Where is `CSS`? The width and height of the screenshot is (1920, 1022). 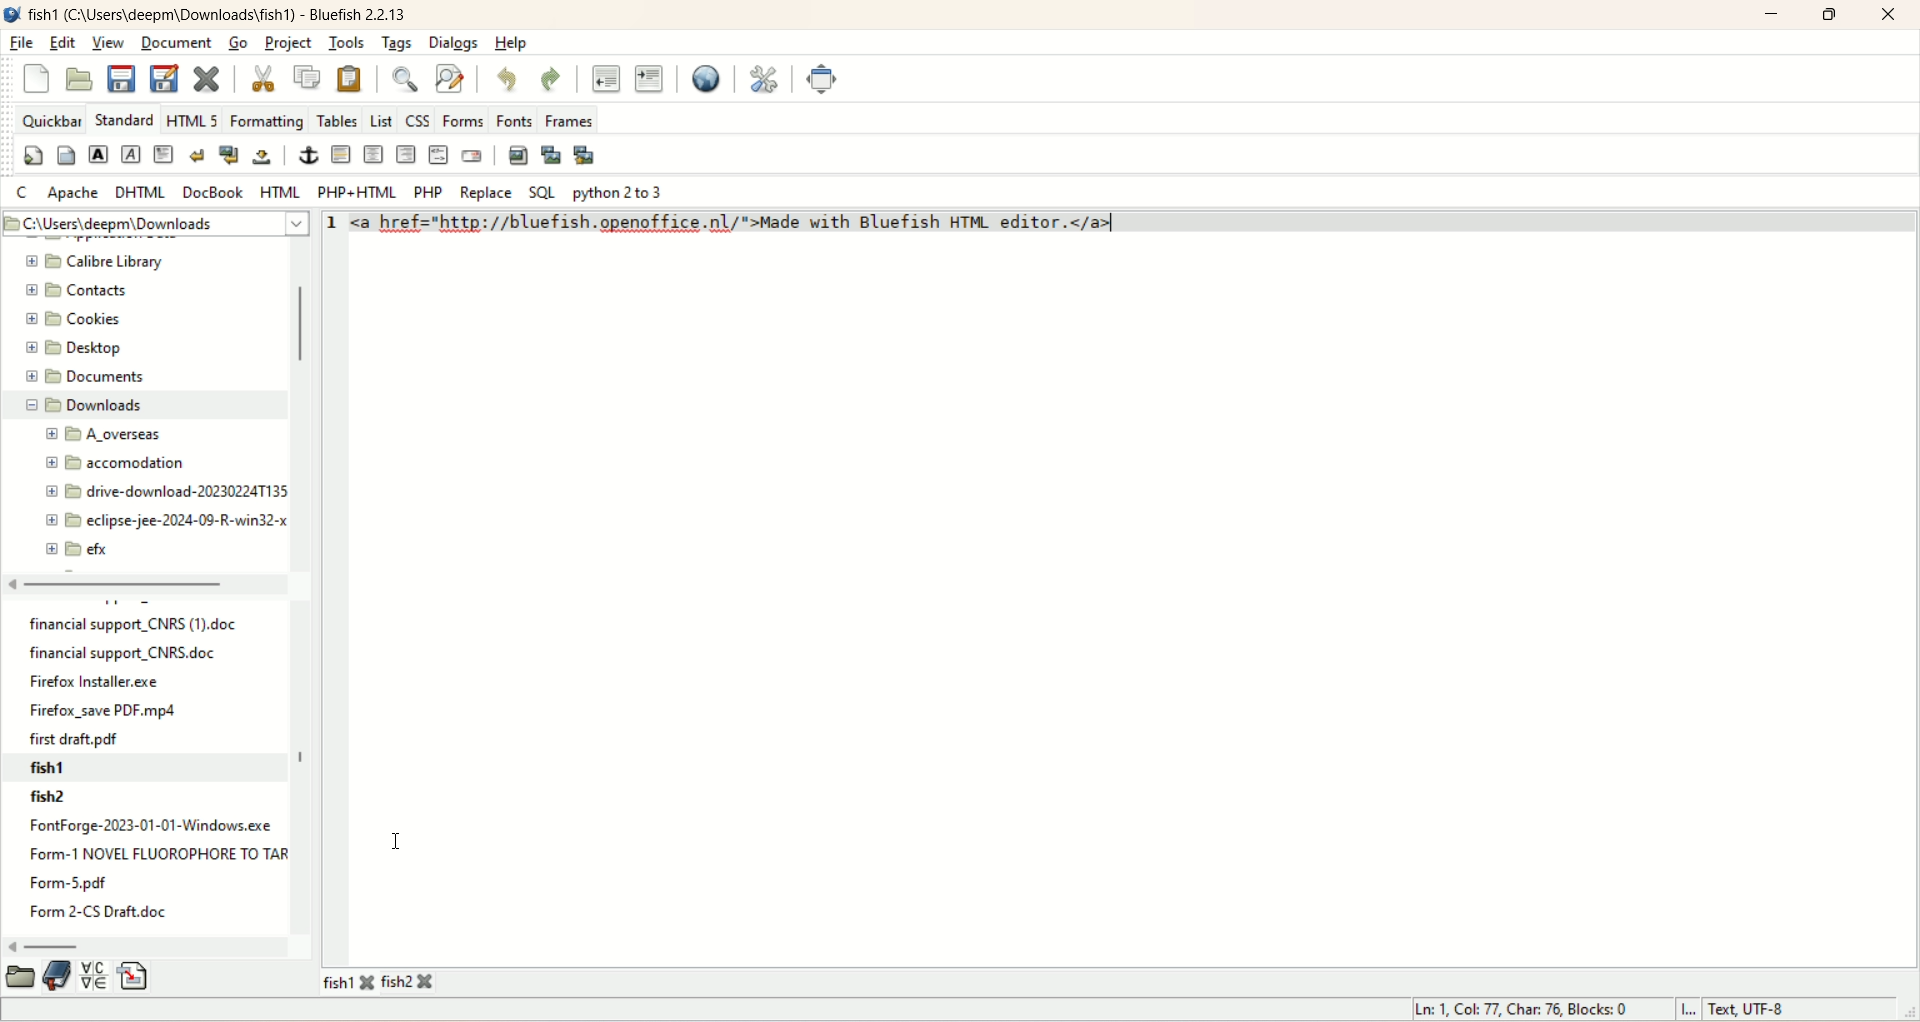
CSS is located at coordinates (418, 119).